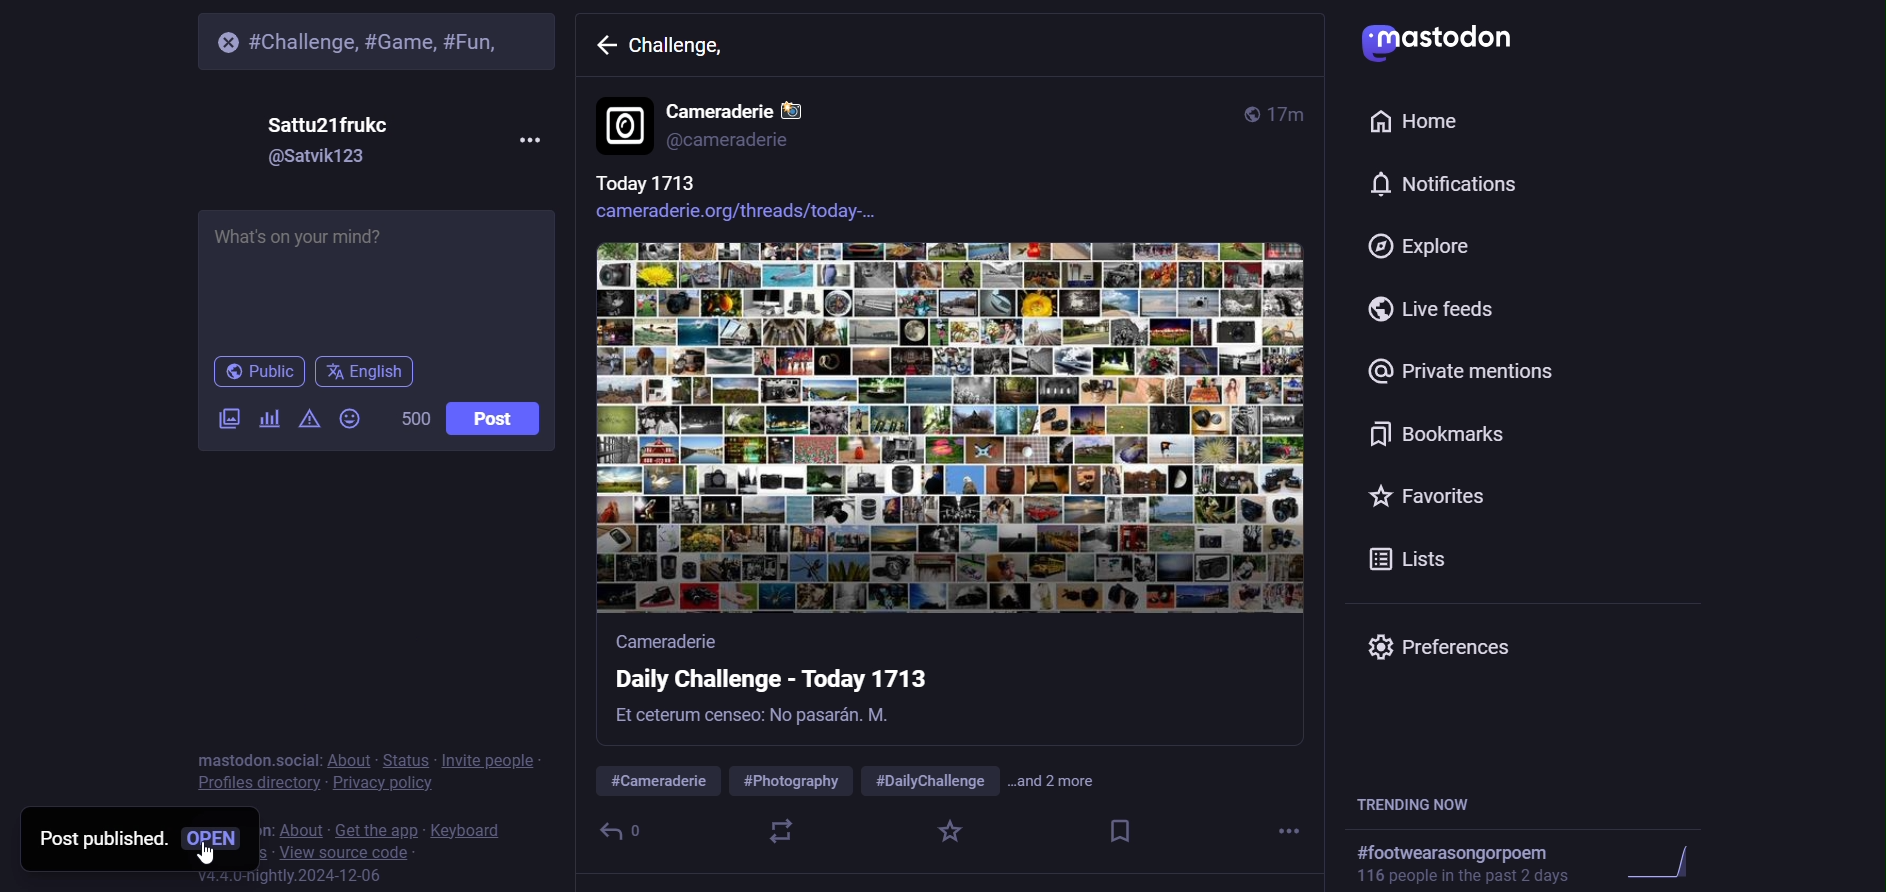 The image size is (1886, 892). I want to click on poll, so click(267, 421).